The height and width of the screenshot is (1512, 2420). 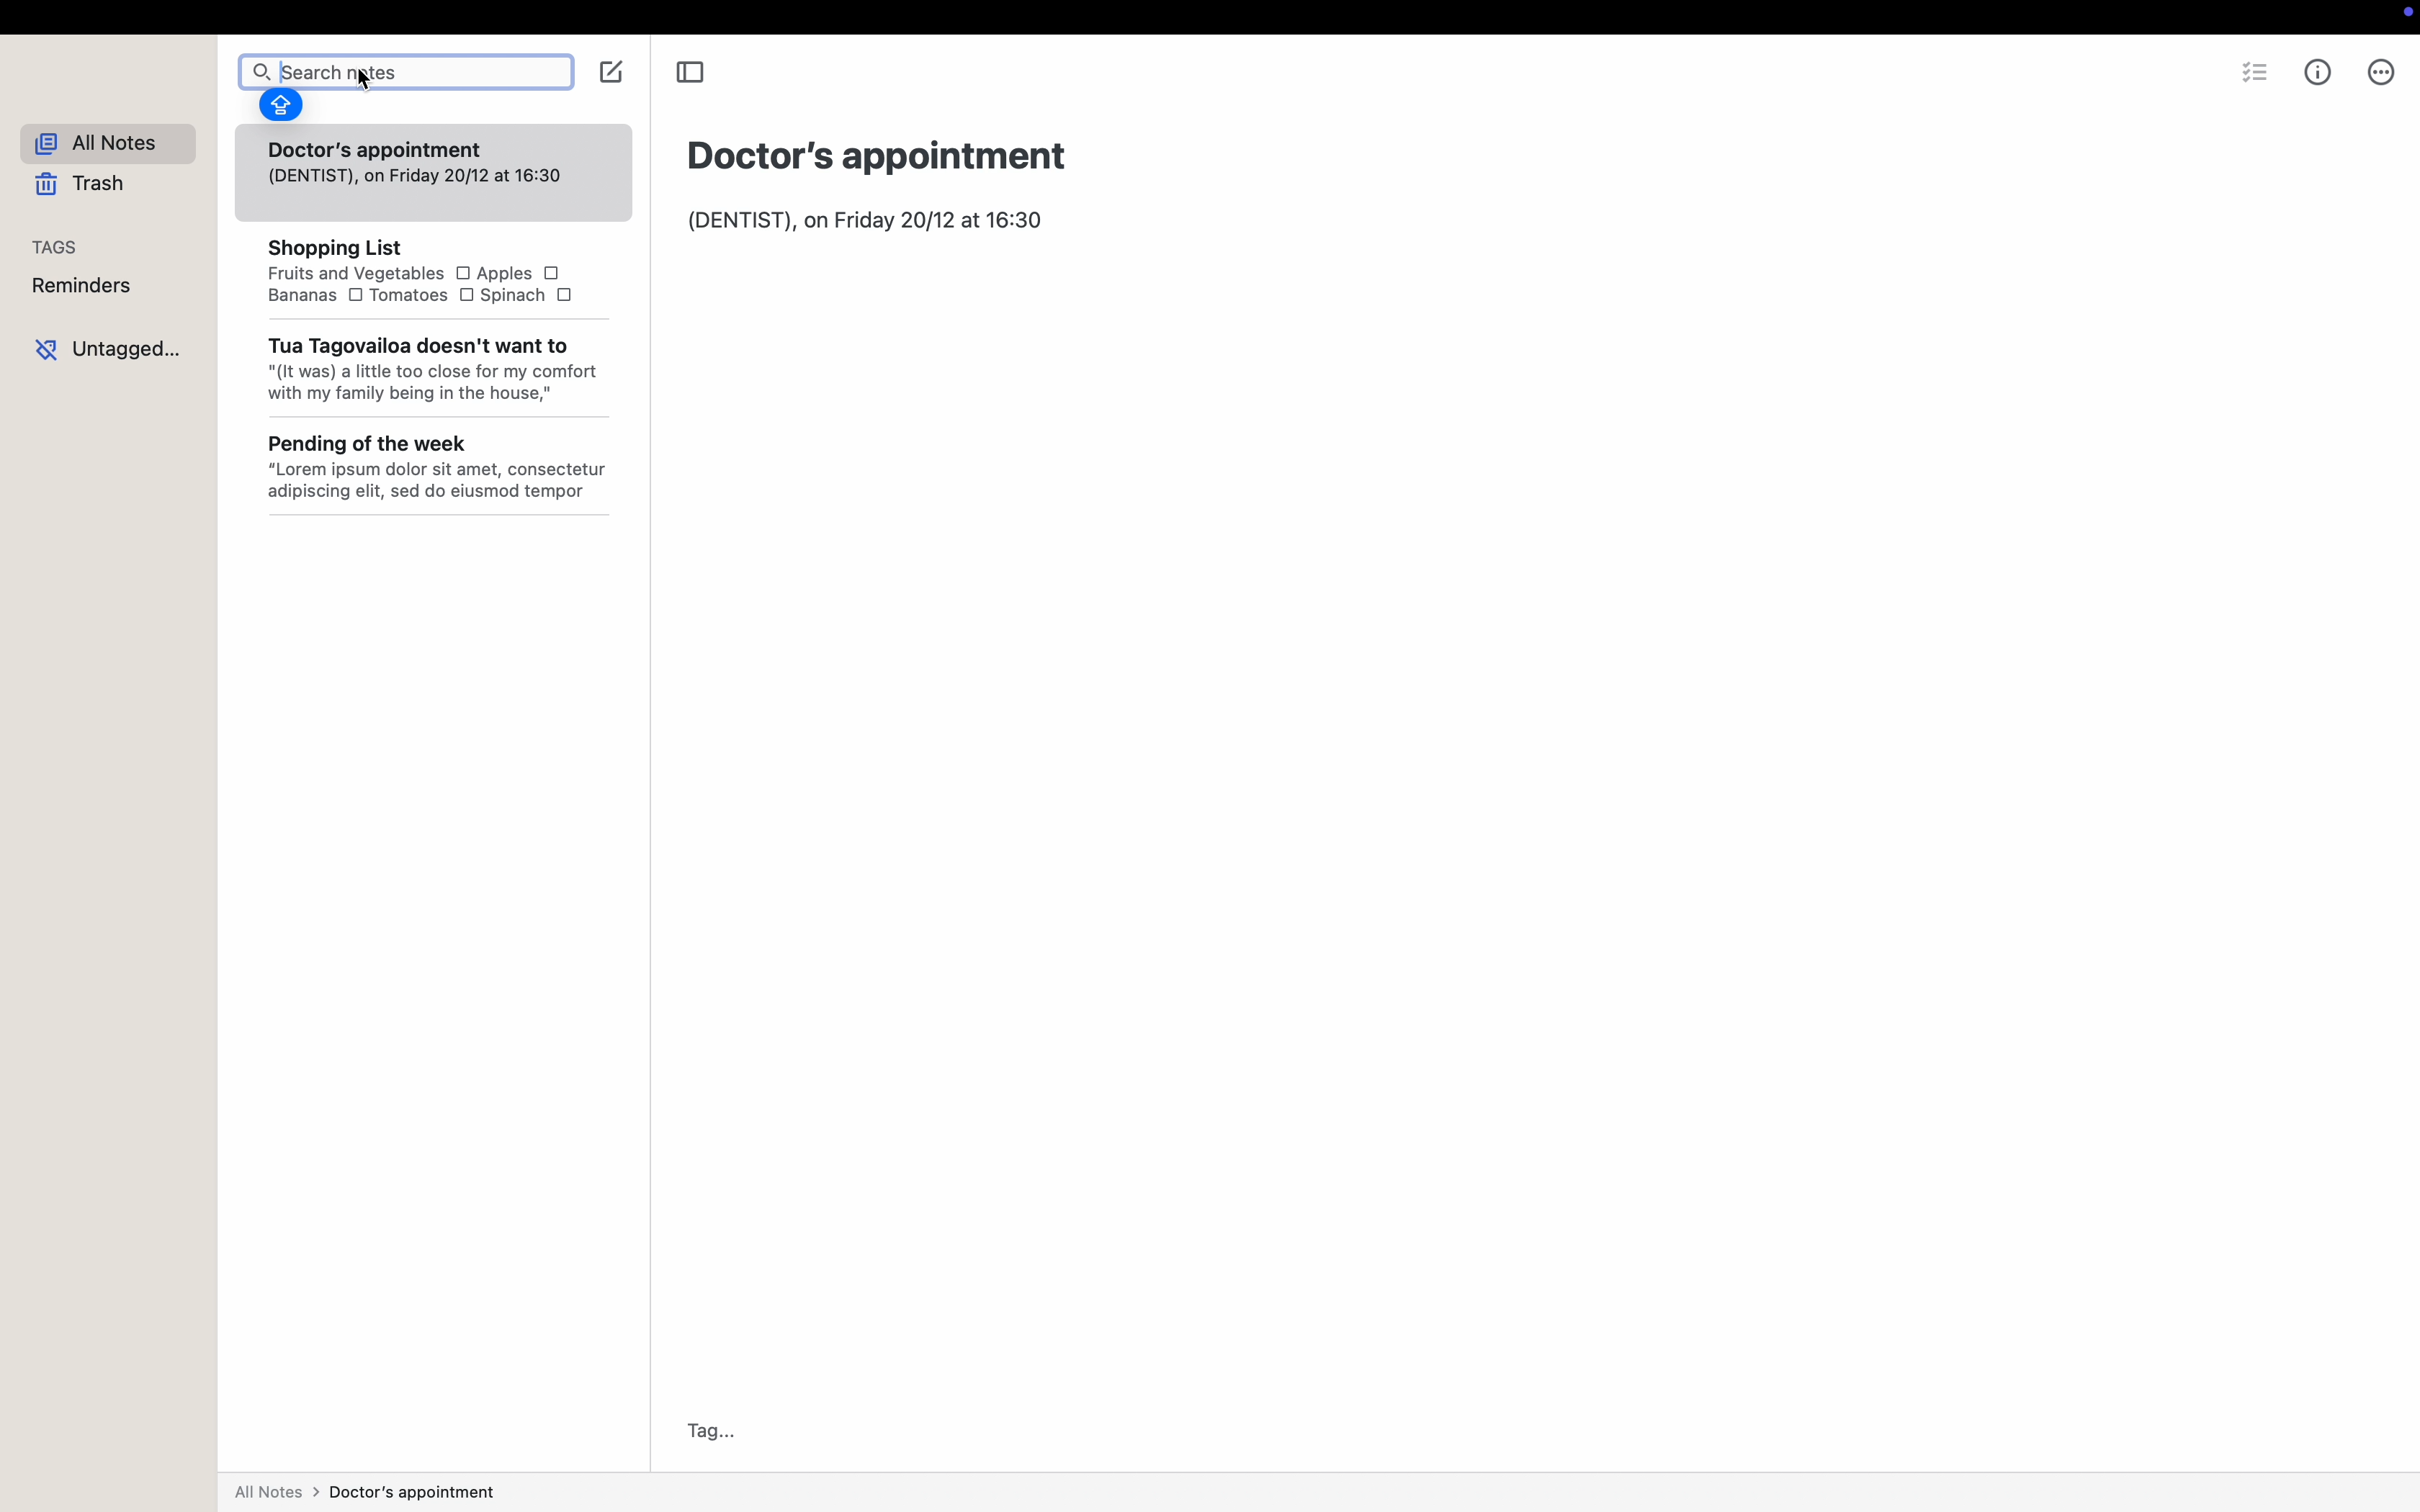 What do you see at coordinates (2320, 73) in the screenshot?
I see `metrics` at bounding box center [2320, 73].